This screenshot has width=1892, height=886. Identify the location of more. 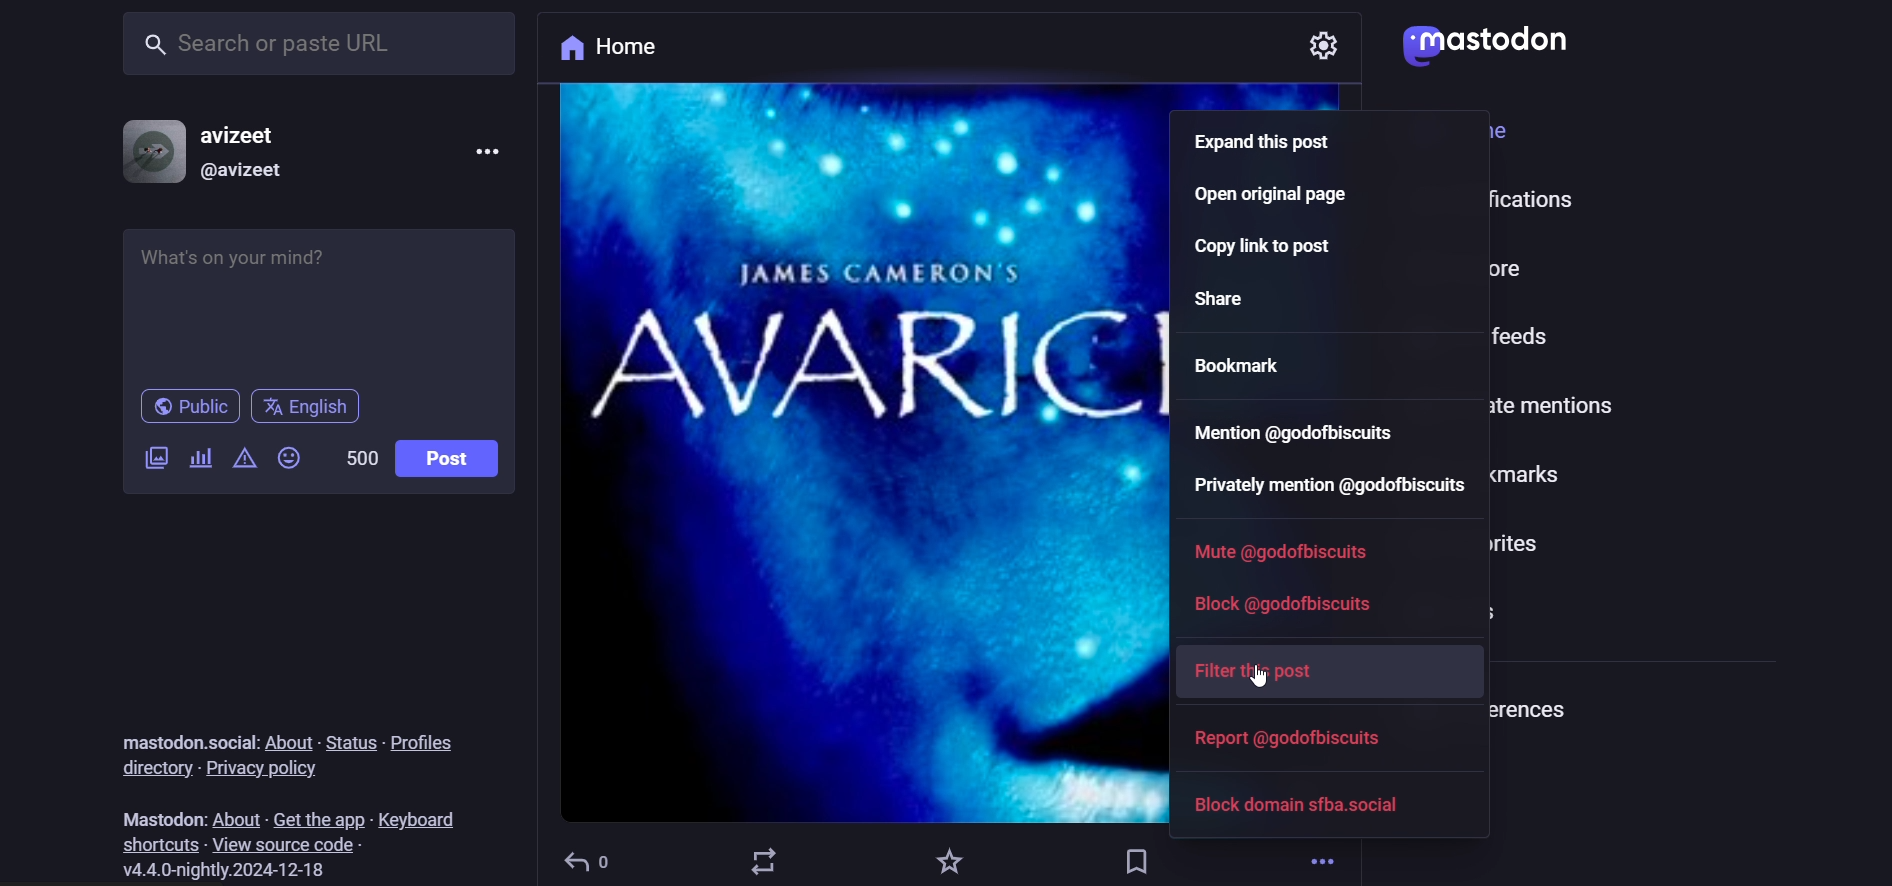
(495, 150).